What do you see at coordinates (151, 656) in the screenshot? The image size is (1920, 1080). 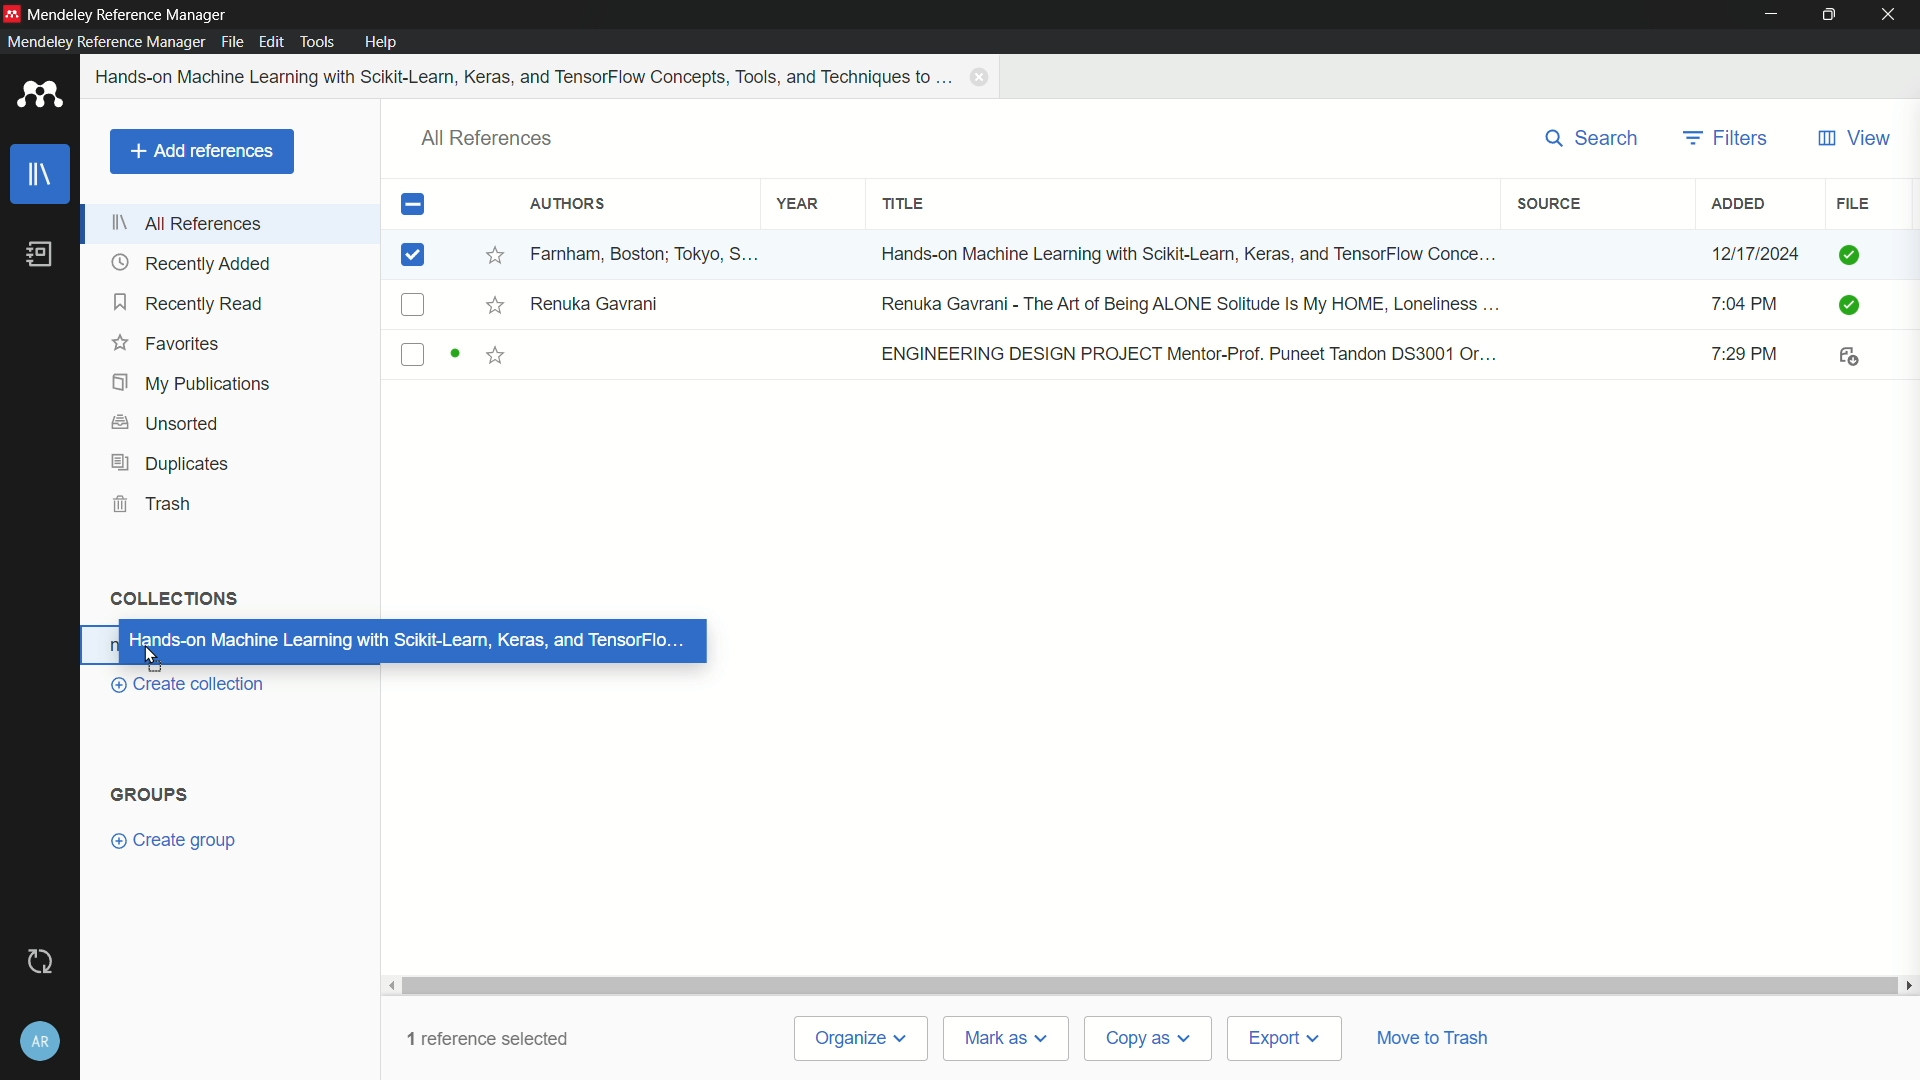 I see `cursor` at bounding box center [151, 656].